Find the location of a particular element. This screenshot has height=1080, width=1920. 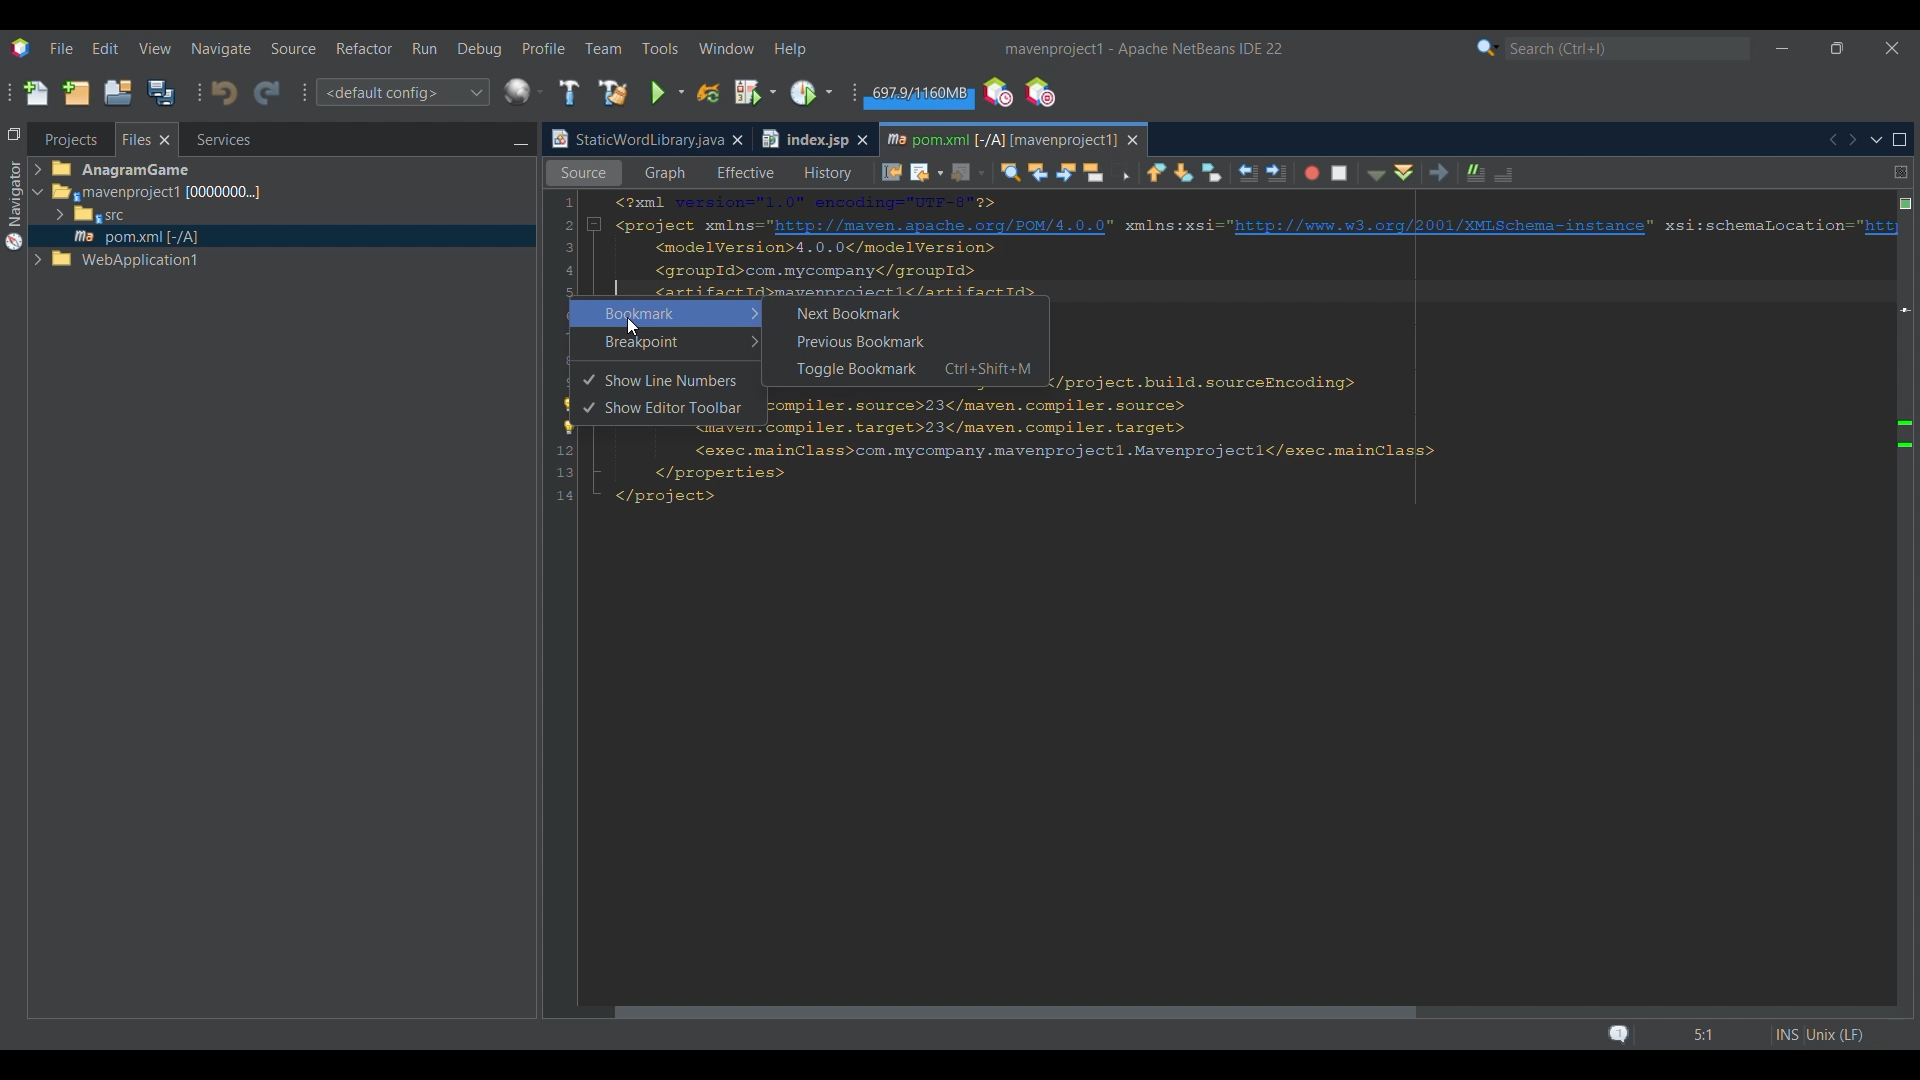

No errors is located at coordinates (1906, 204).